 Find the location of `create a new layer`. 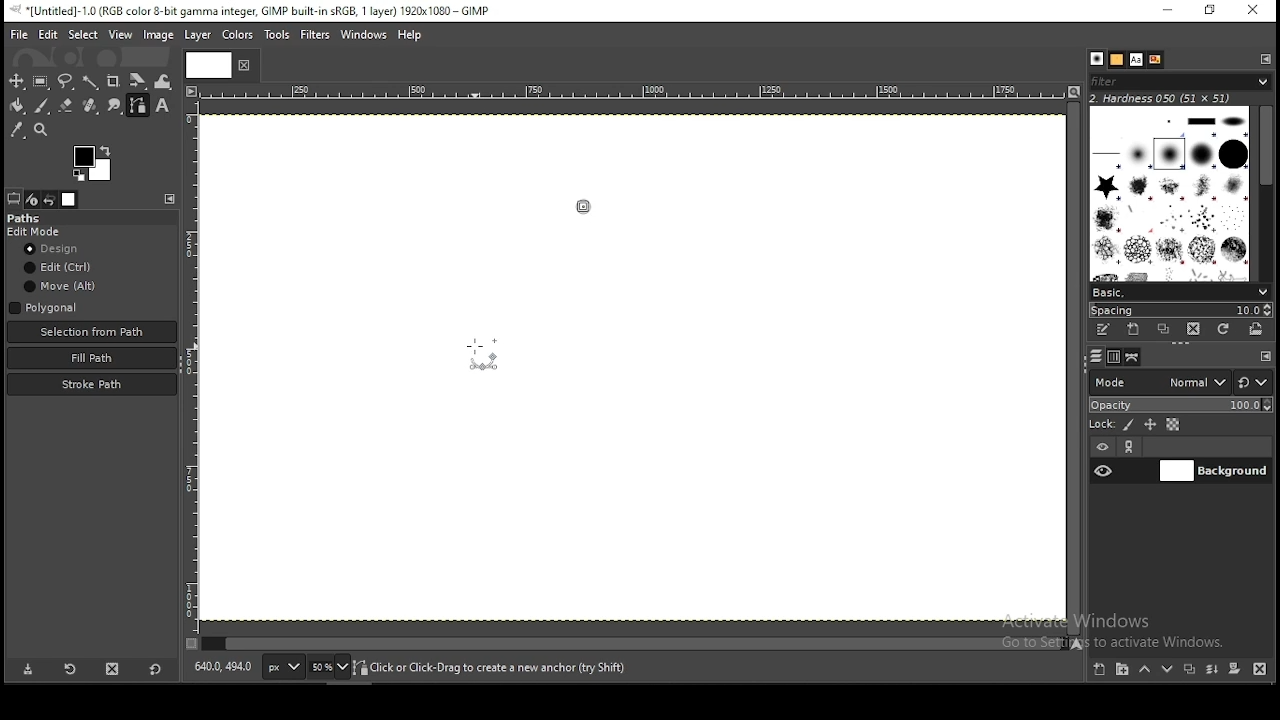

create a new layer is located at coordinates (1099, 670).